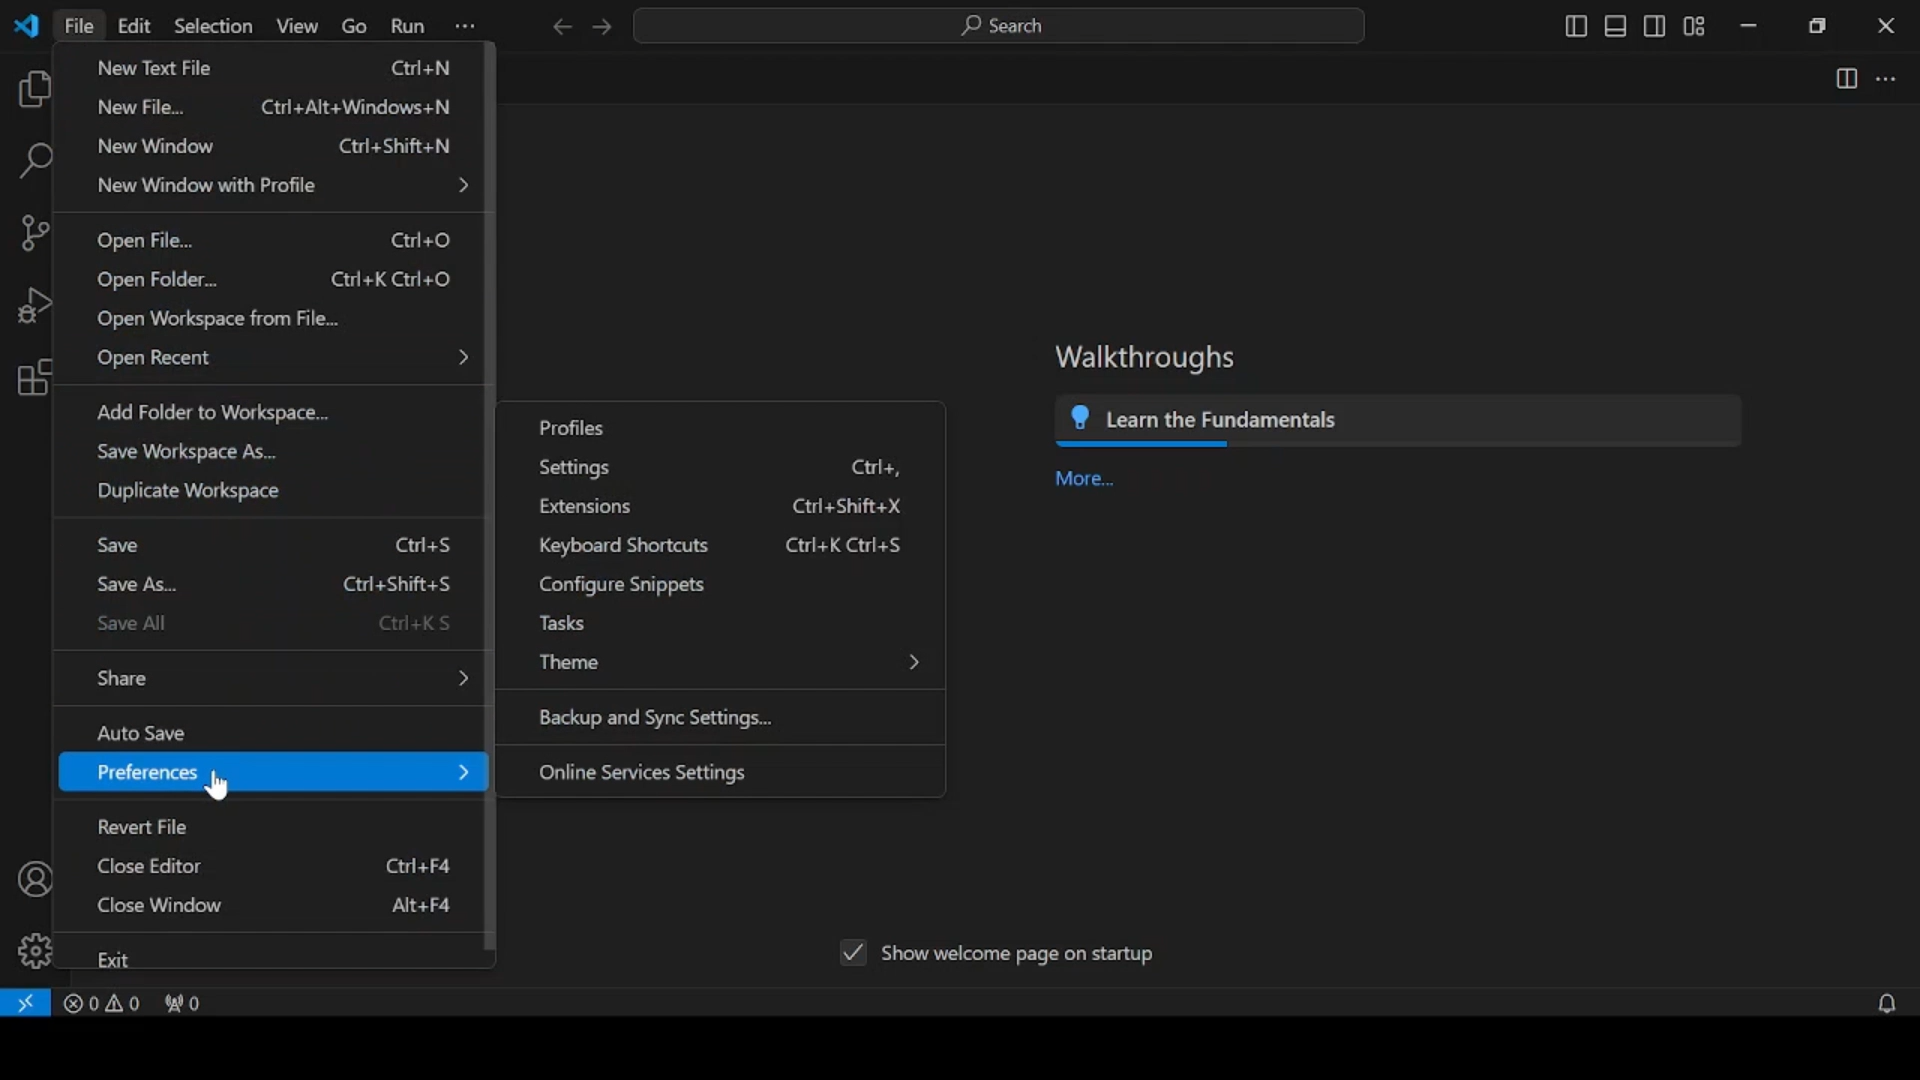  What do you see at coordinates (1694, 27) in the screenshot?
I see `customize layout` at bounding box center [1694, 27].